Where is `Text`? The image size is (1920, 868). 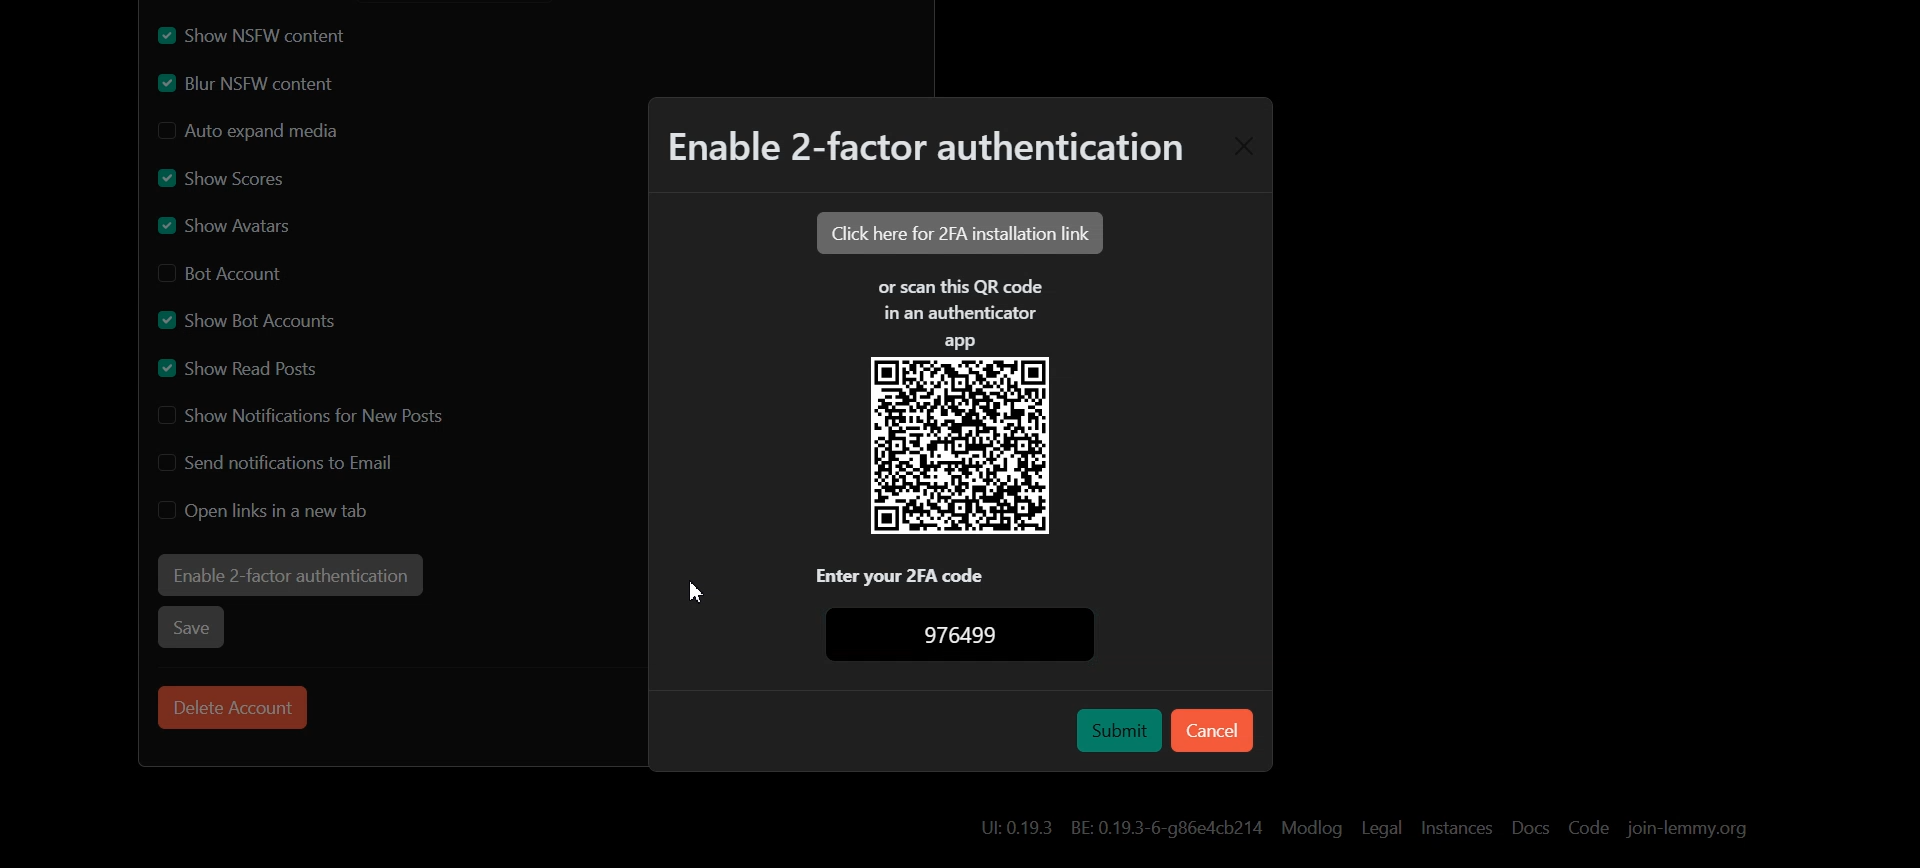 Text is located at coordinates (922, 152).